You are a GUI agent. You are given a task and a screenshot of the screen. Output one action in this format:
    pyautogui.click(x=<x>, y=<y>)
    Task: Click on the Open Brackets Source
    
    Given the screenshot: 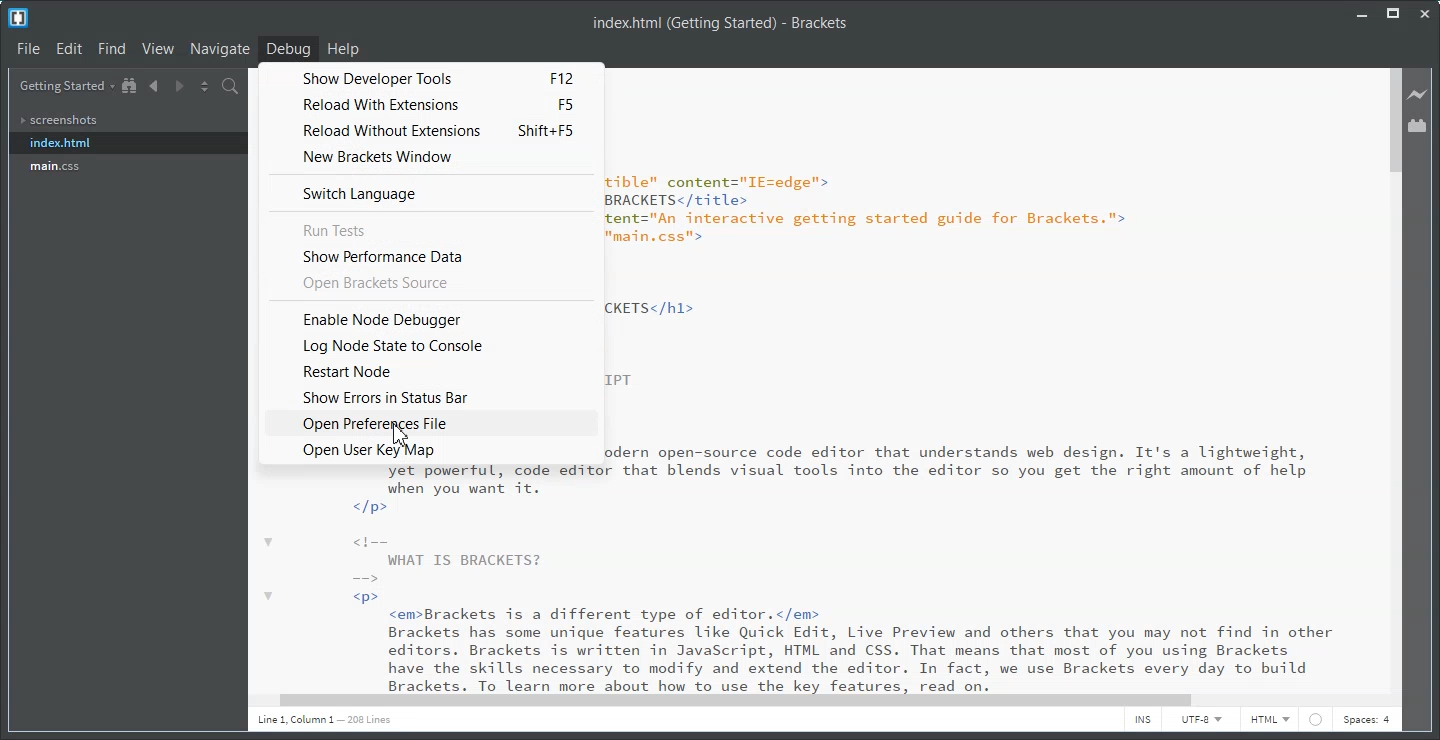 What is the action you would take?
    pyautogui.click(x=427, y=284)
    